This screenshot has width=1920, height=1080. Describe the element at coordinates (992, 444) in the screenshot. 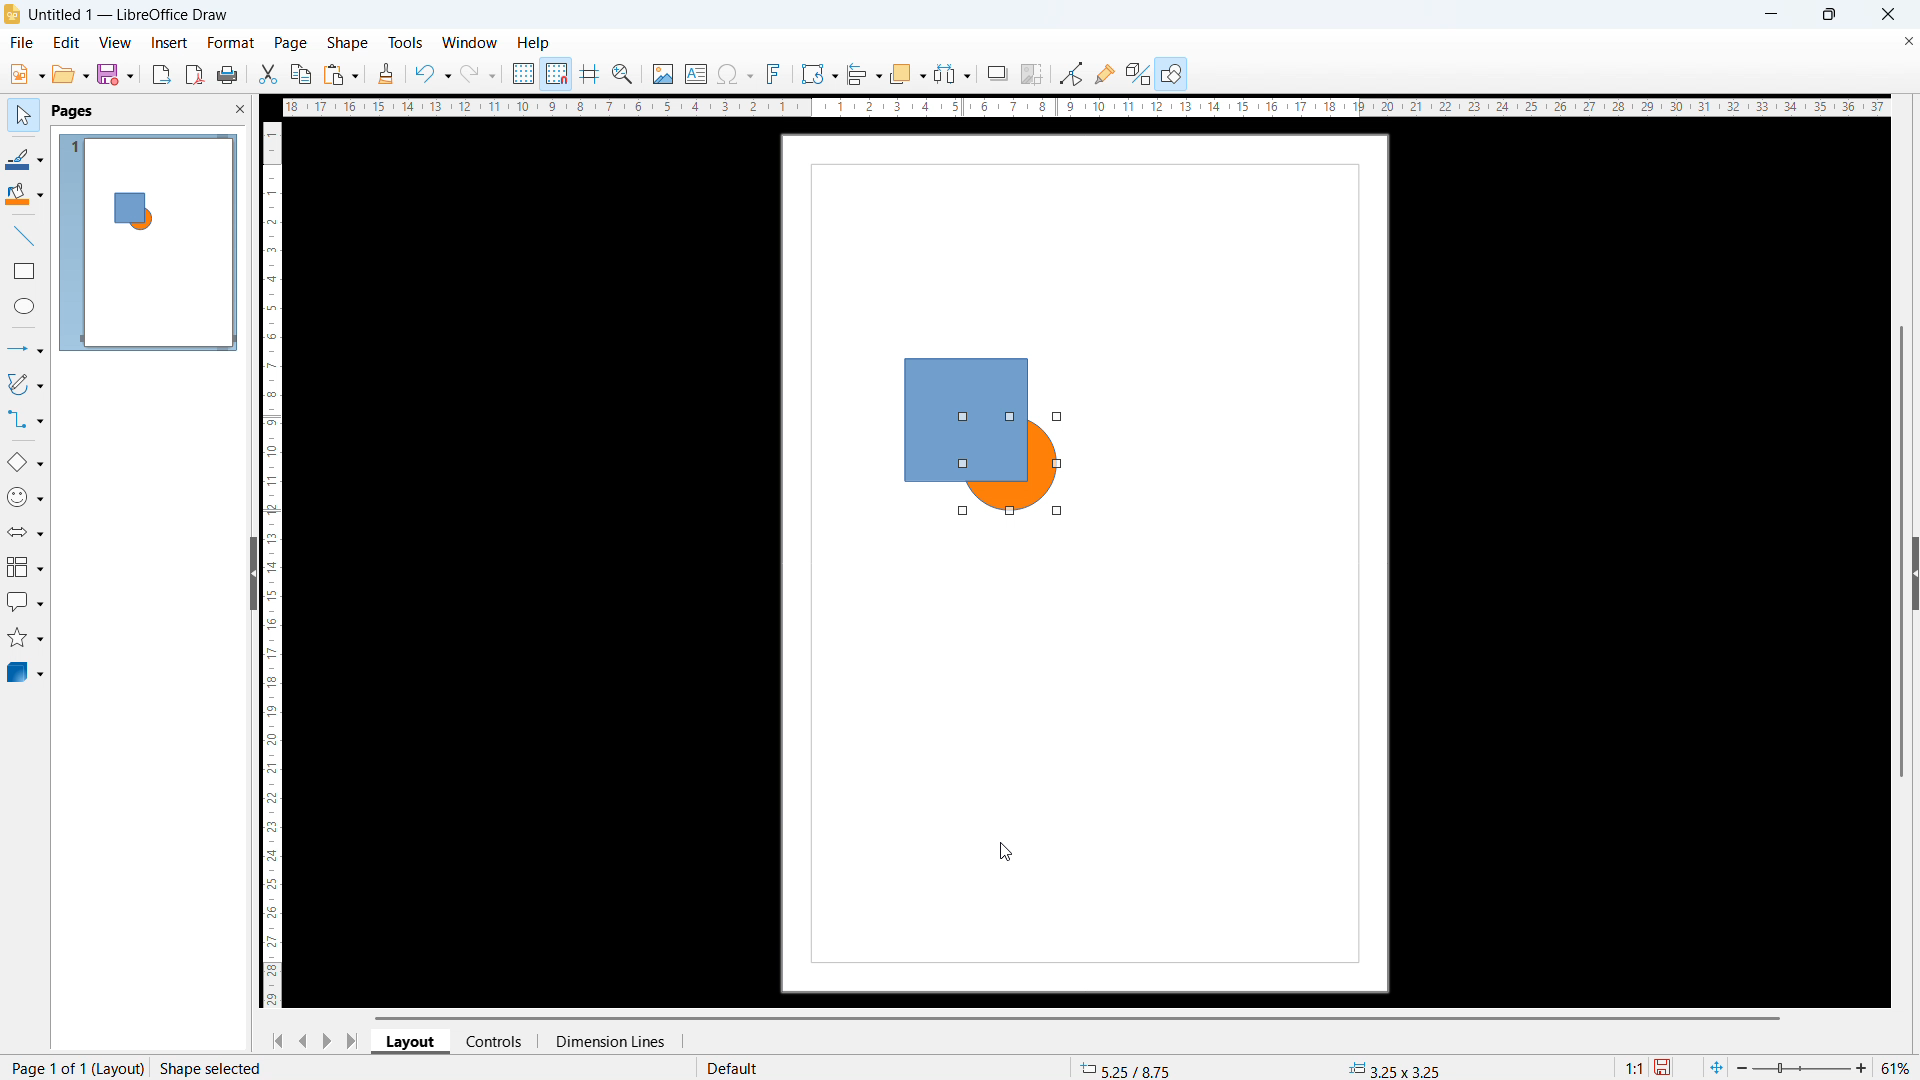

I see `selected object` at that location.